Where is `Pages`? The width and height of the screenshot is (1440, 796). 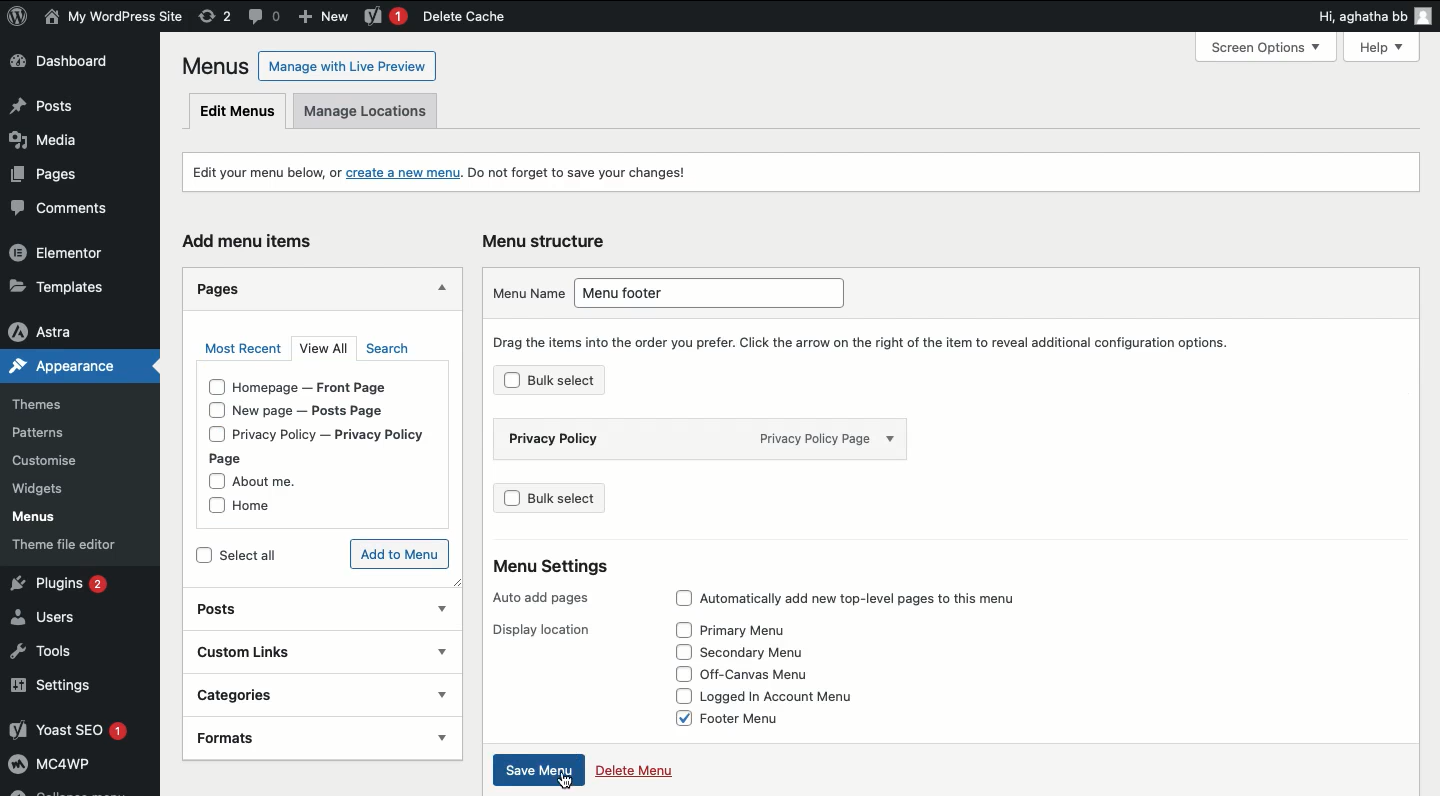
Pages is located at coordinates (43, 179).